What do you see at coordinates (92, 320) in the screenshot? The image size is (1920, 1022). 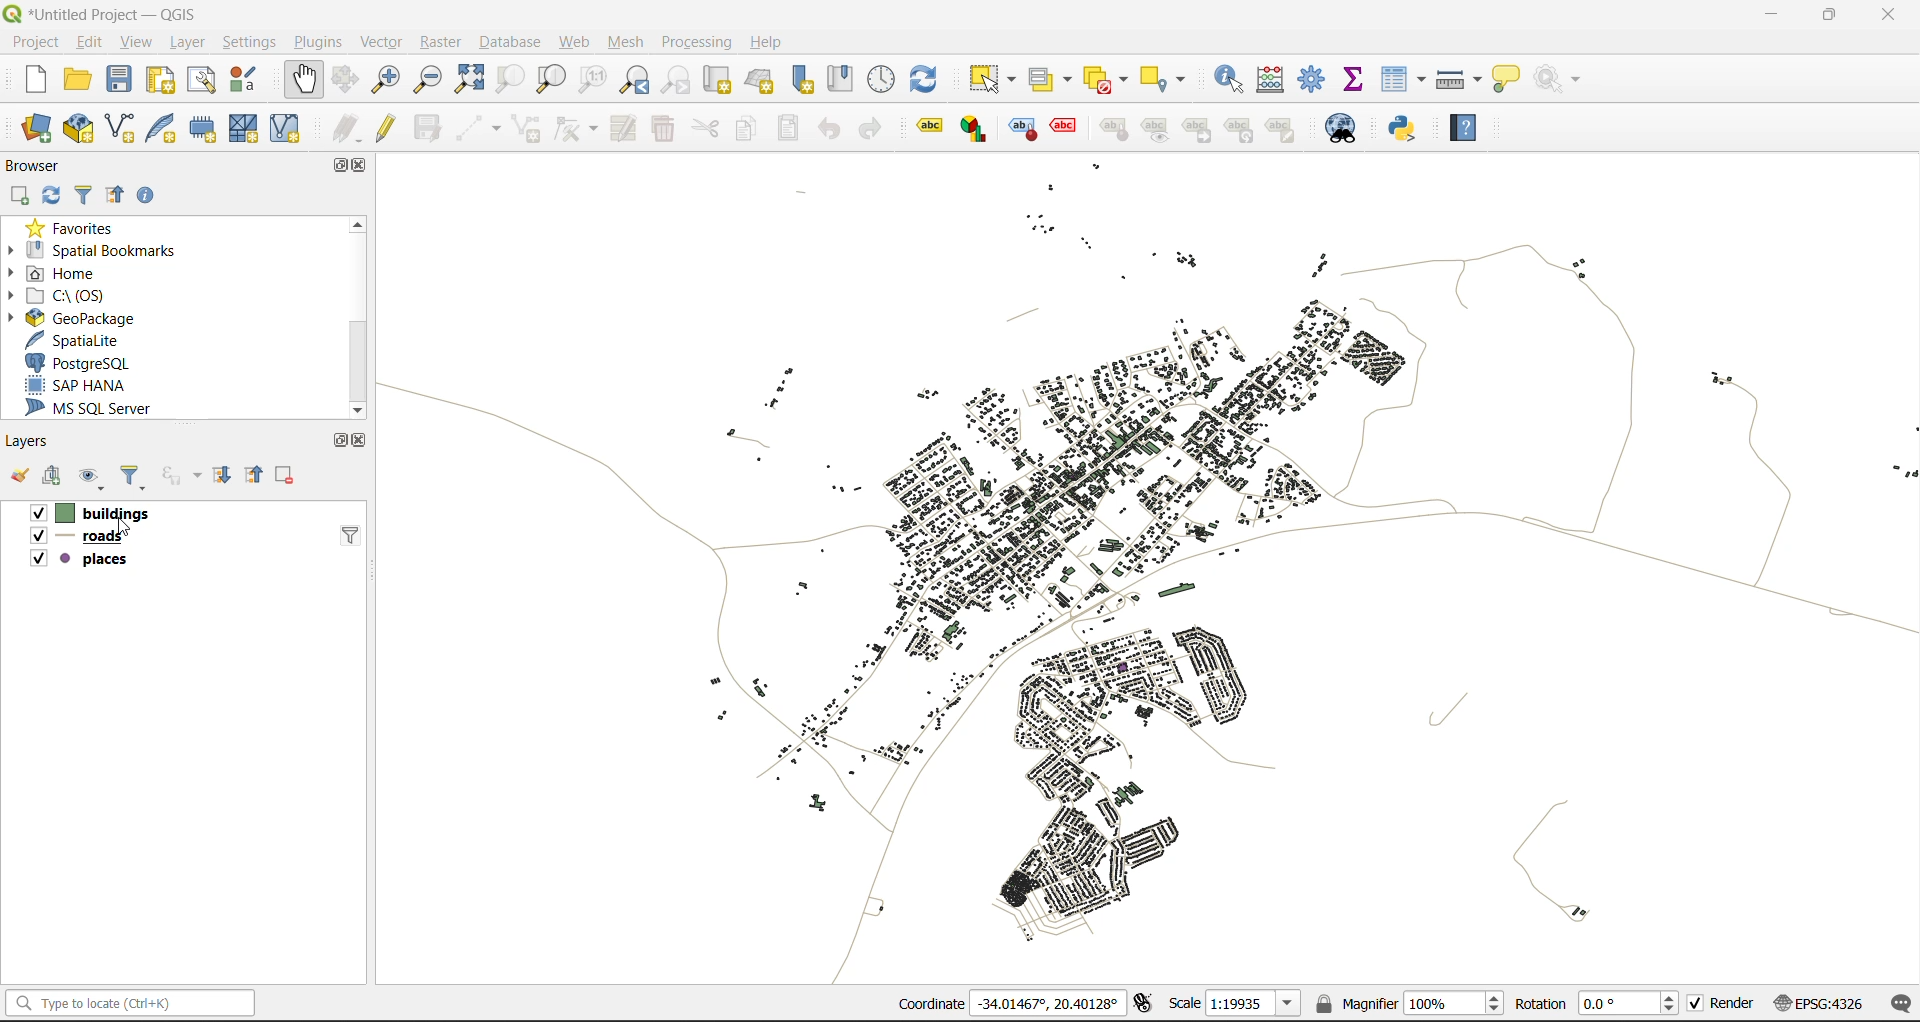 I see `geopackage` at bounding box center [92, 320].